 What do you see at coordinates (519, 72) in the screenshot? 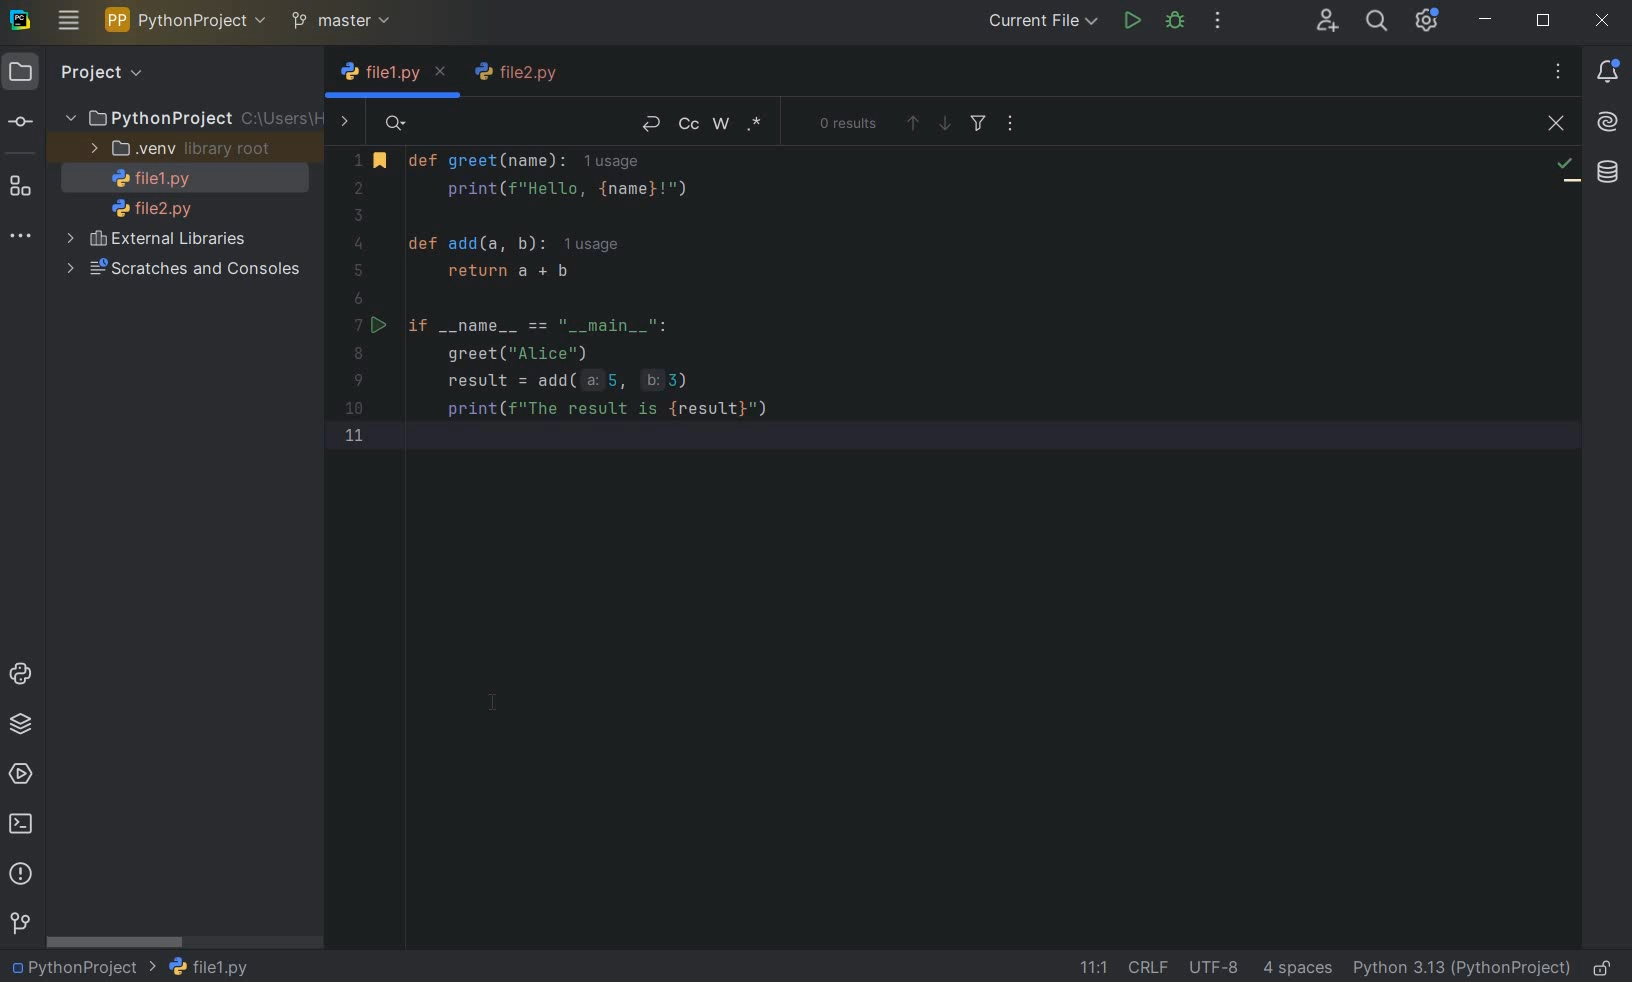
I see `FILE NAME 2` at bounding box center [519, 72].